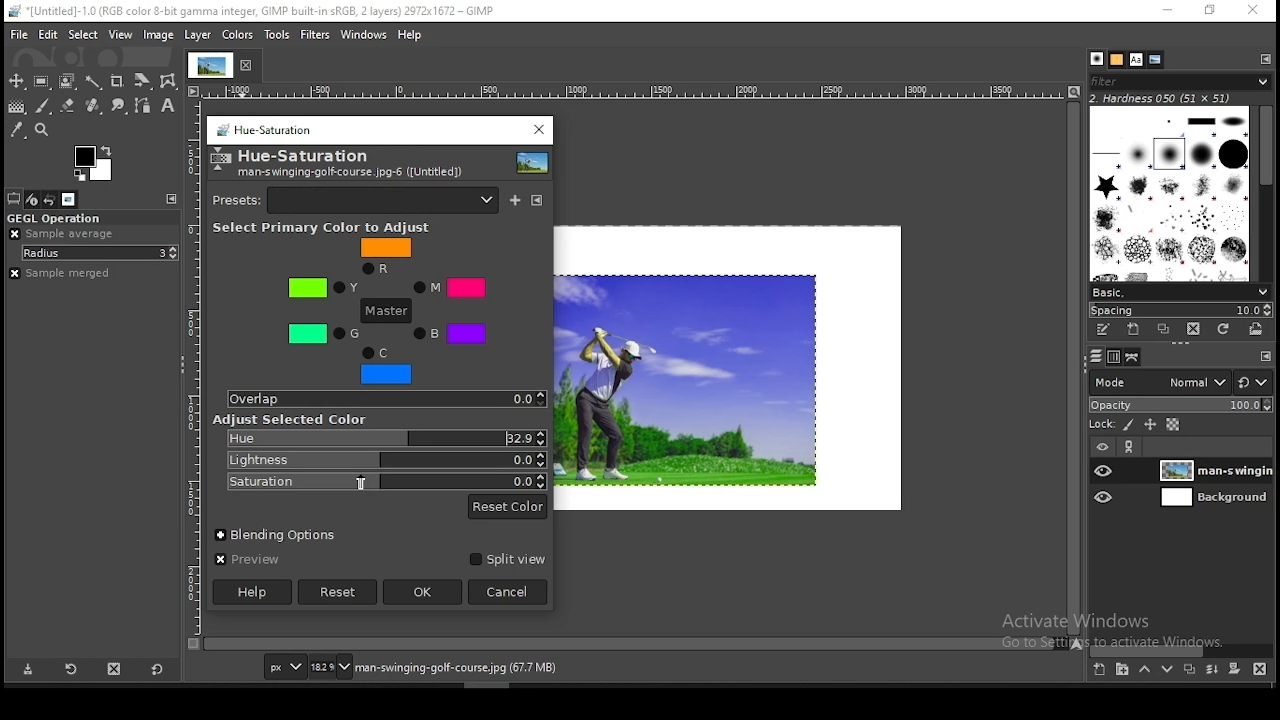 The height and width of the screenshot is (720, 1280). I want to click on layer visibility, so click(1101, 448).